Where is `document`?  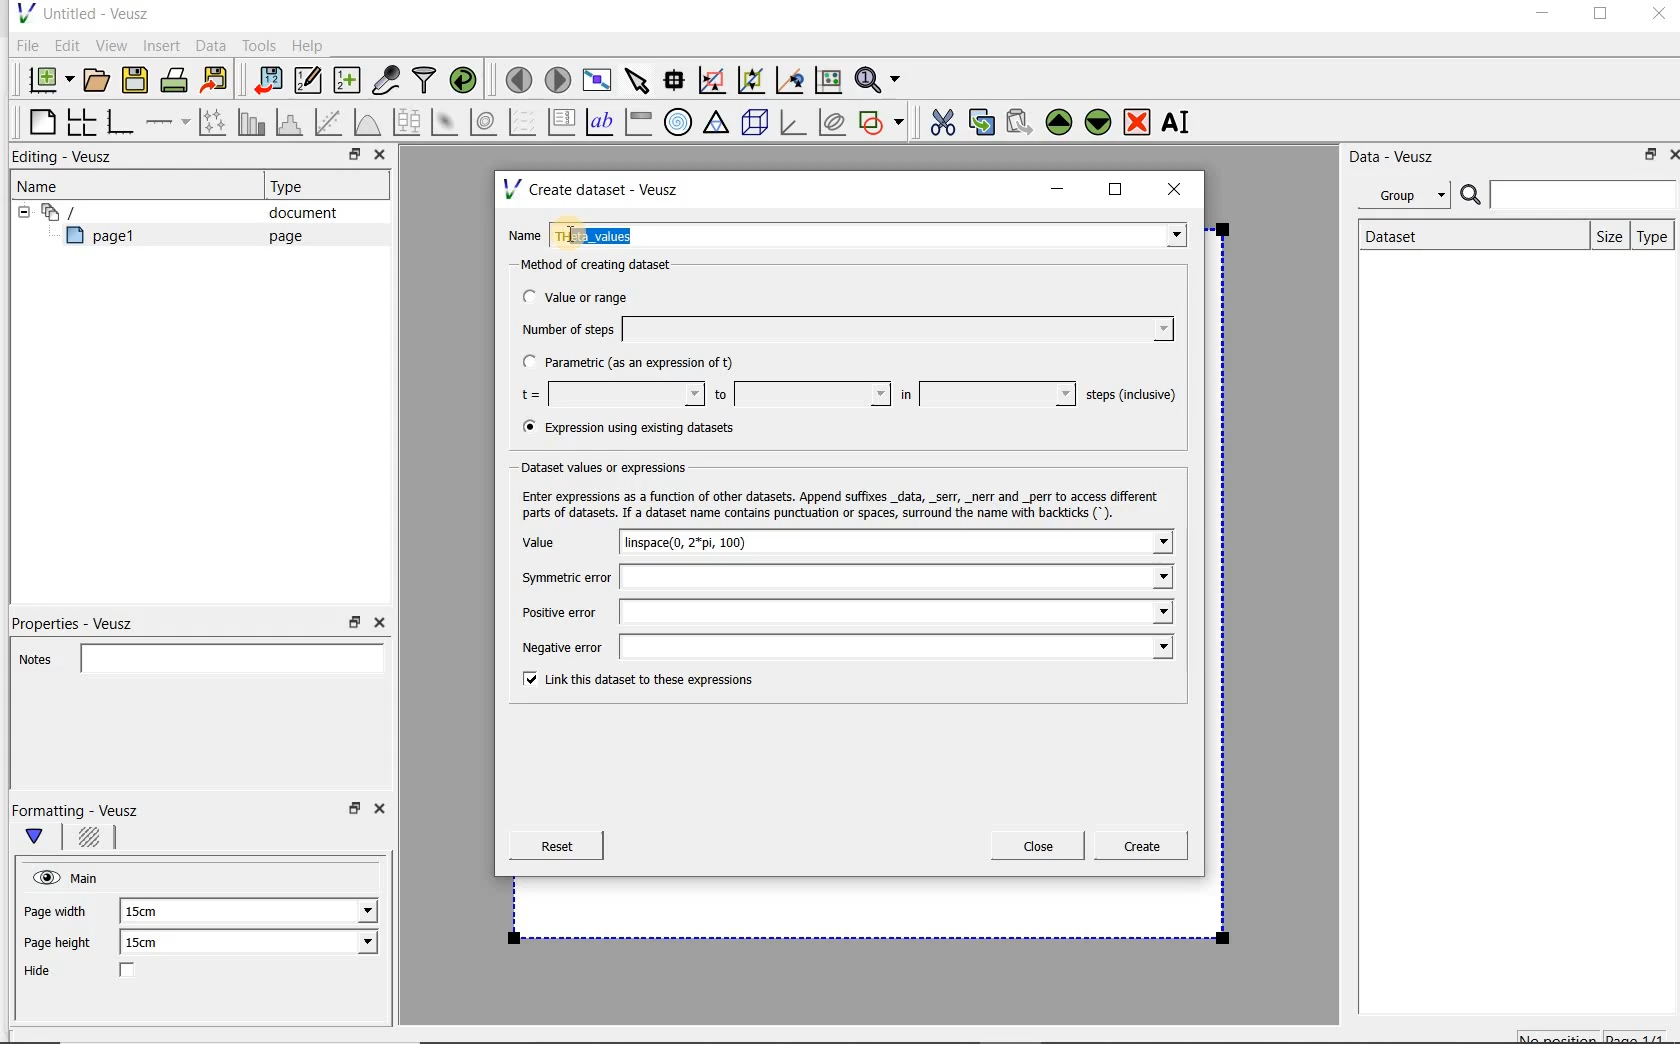
document is located at coordinates (295, 213).